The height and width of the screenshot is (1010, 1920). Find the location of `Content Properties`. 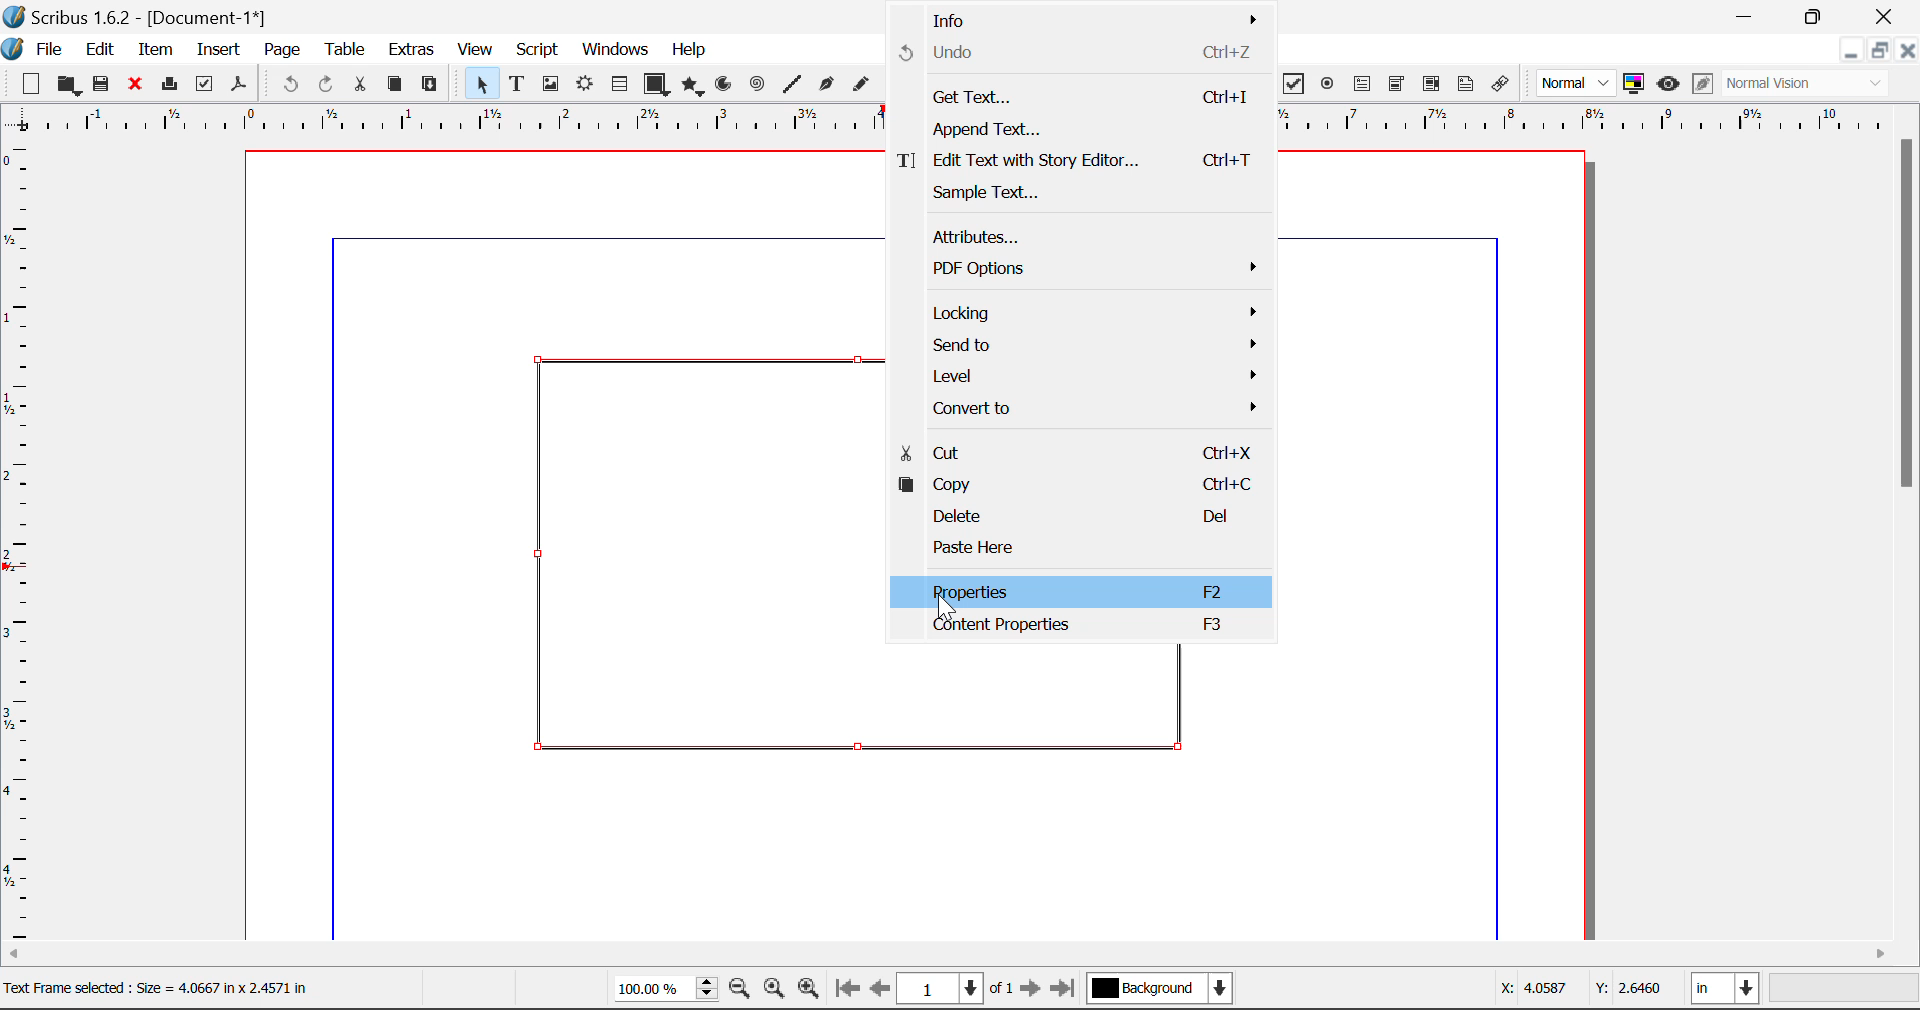

Content Properties is located at coordinates (1082, 629).